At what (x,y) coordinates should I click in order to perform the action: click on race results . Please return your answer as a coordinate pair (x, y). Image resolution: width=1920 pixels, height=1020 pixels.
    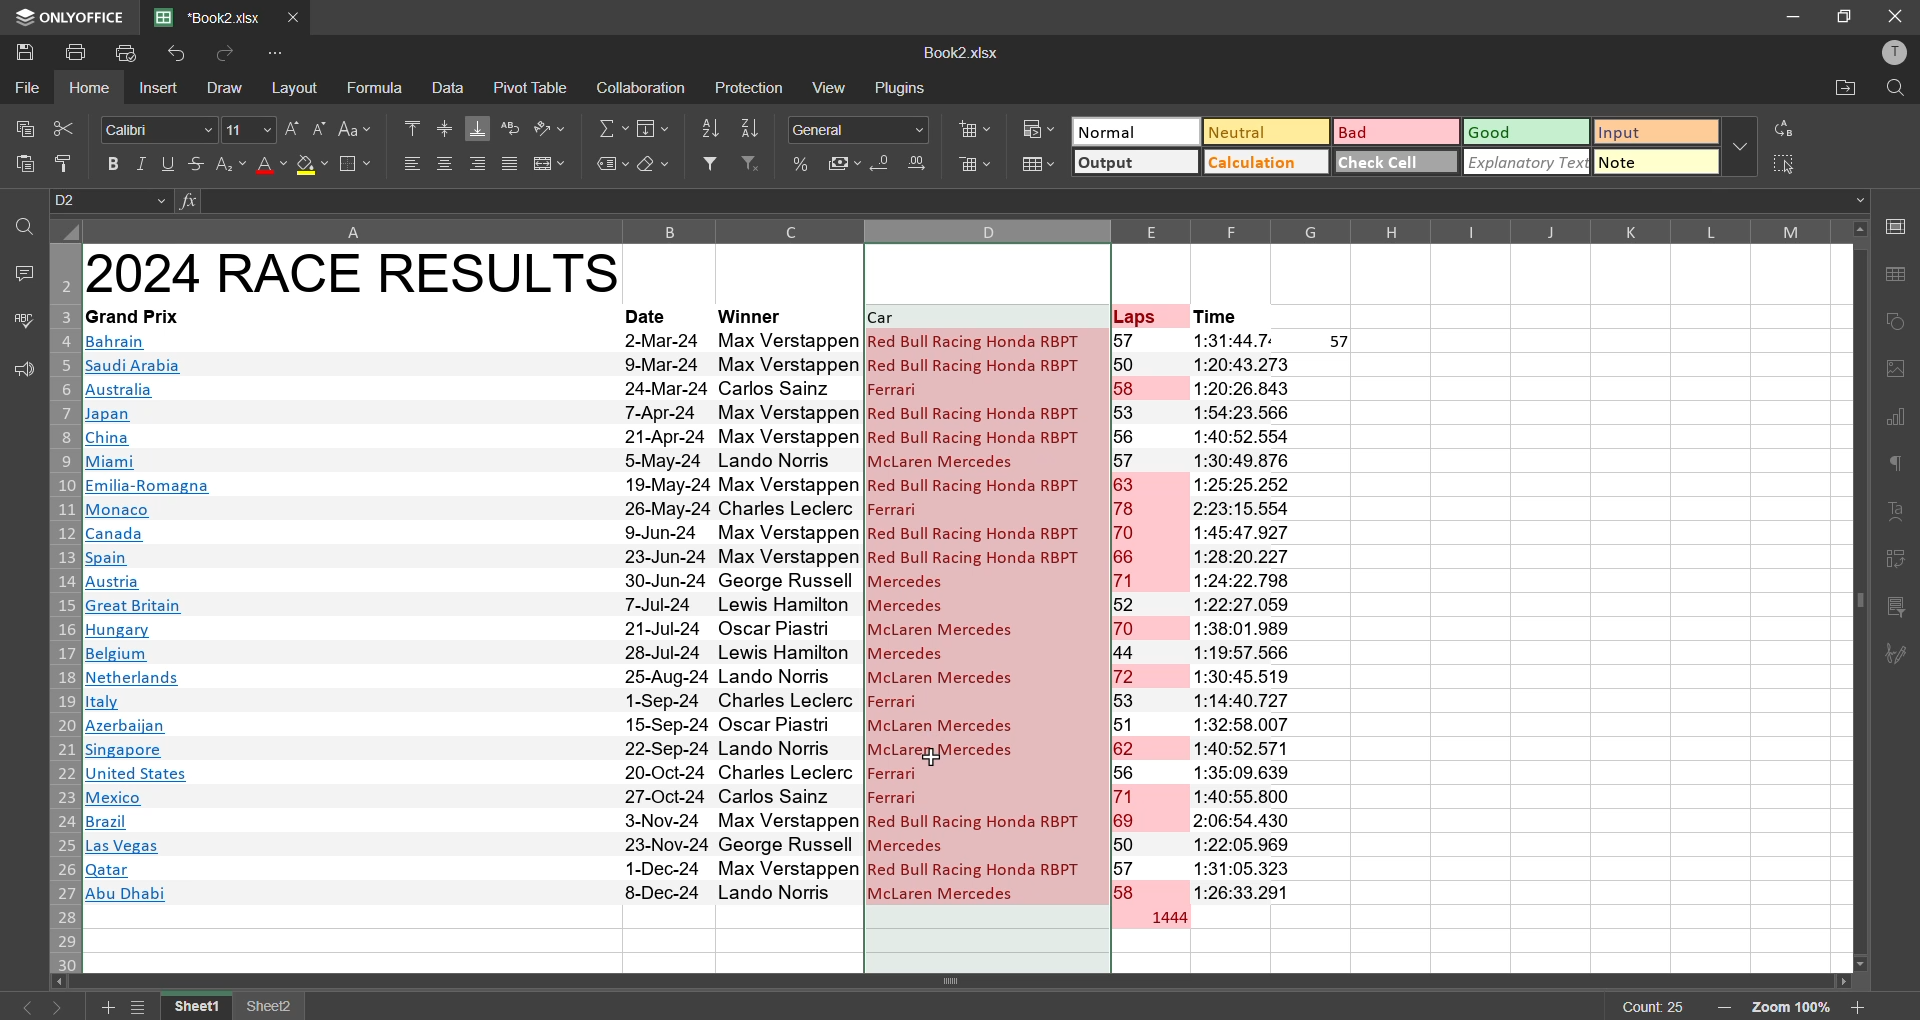
    Looking at the image, I should click on (353, 272).